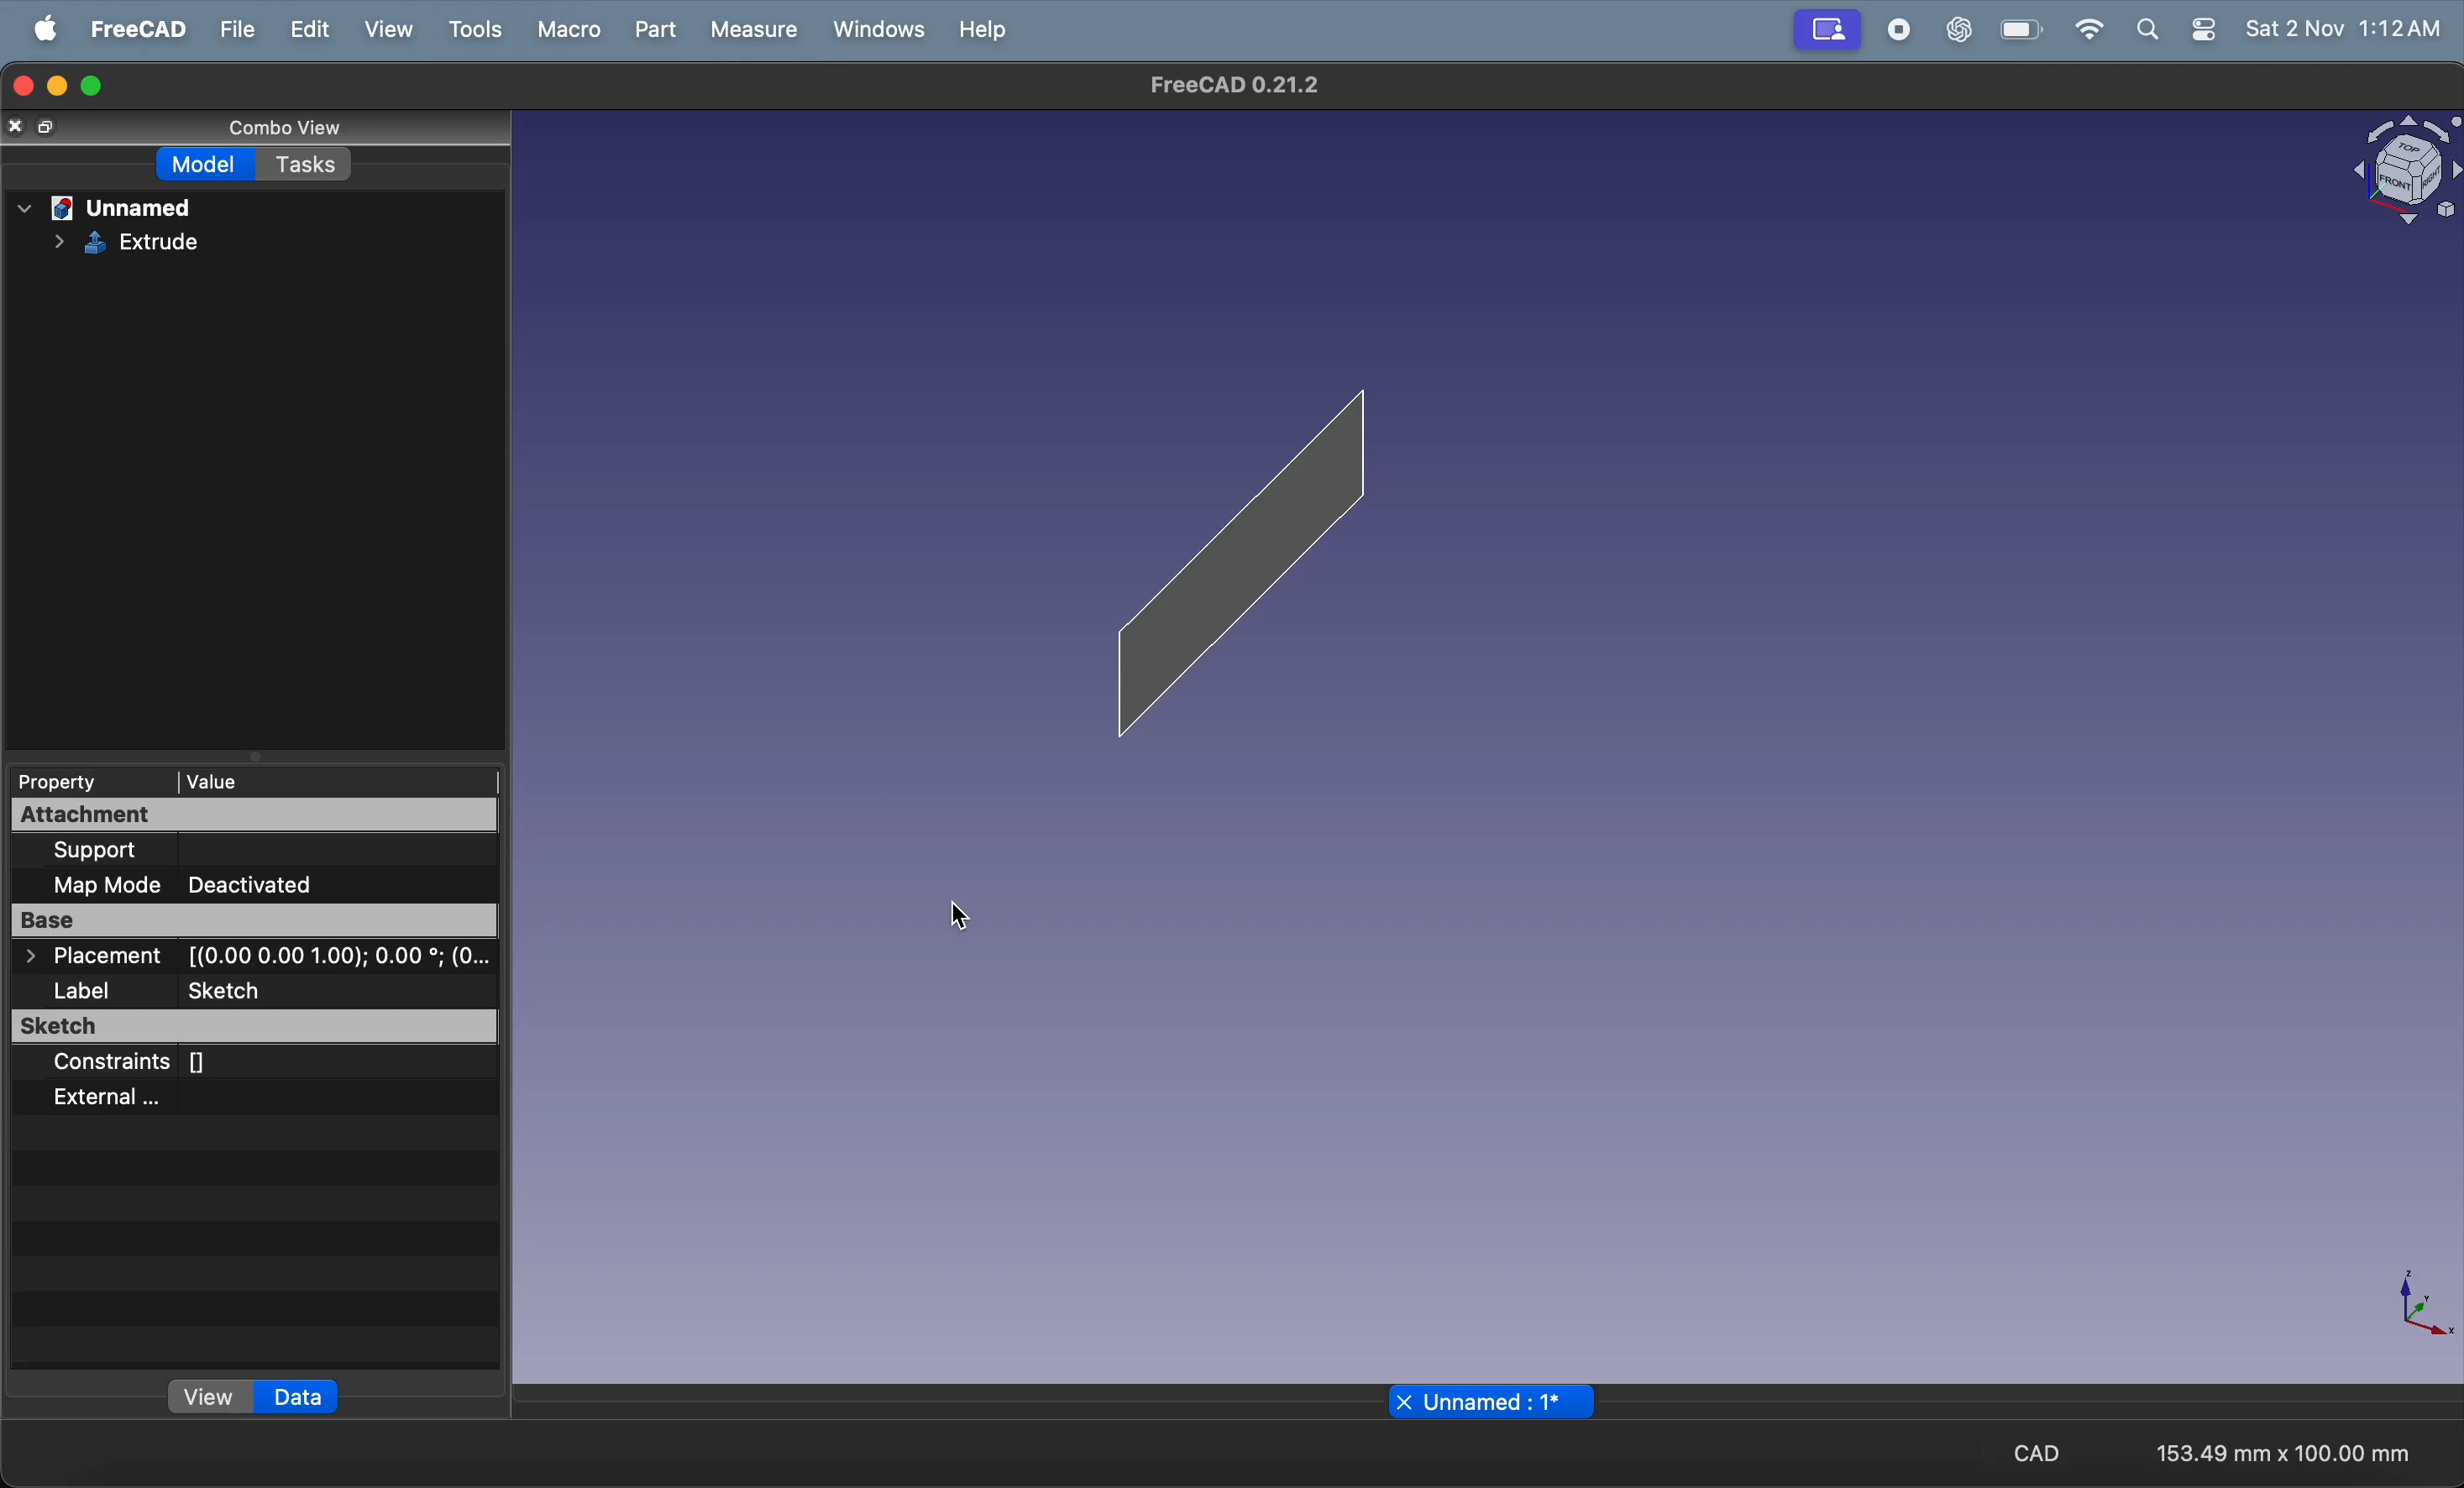  I want to click on map mode, so click(97, 886).